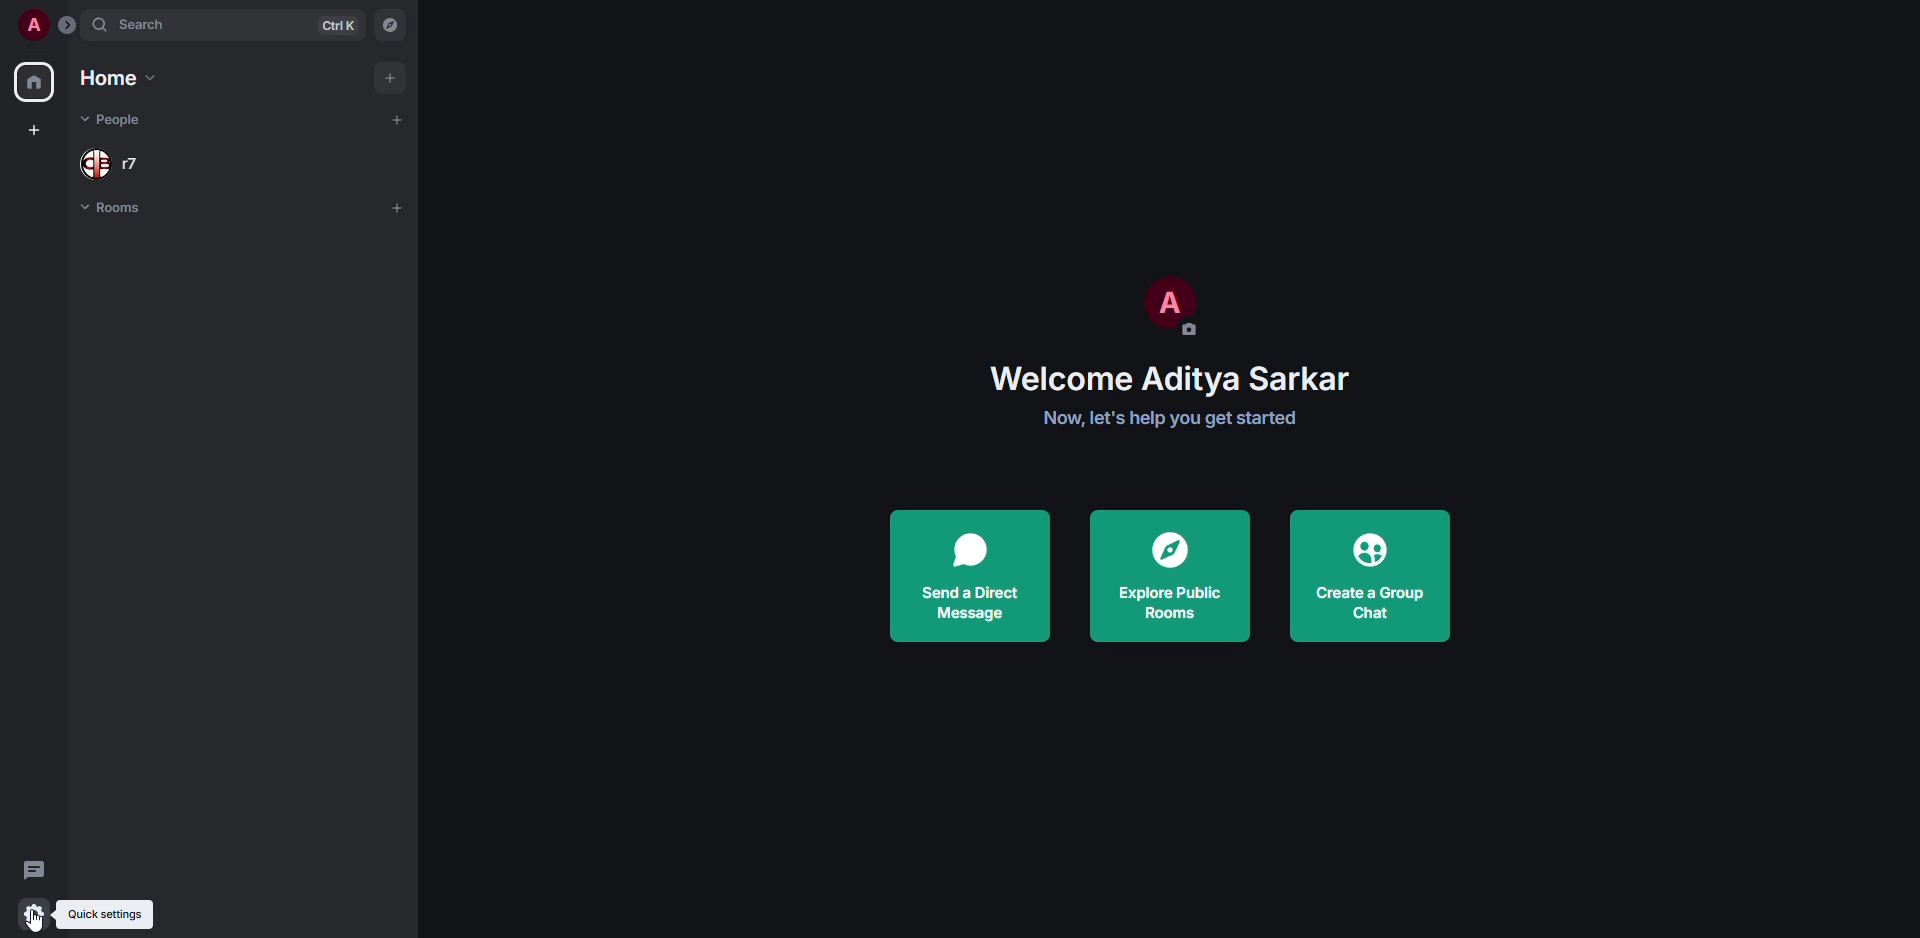  Describe the element at coordinates (1167, 304) in the screenshot. I see `profile pic` at that location.